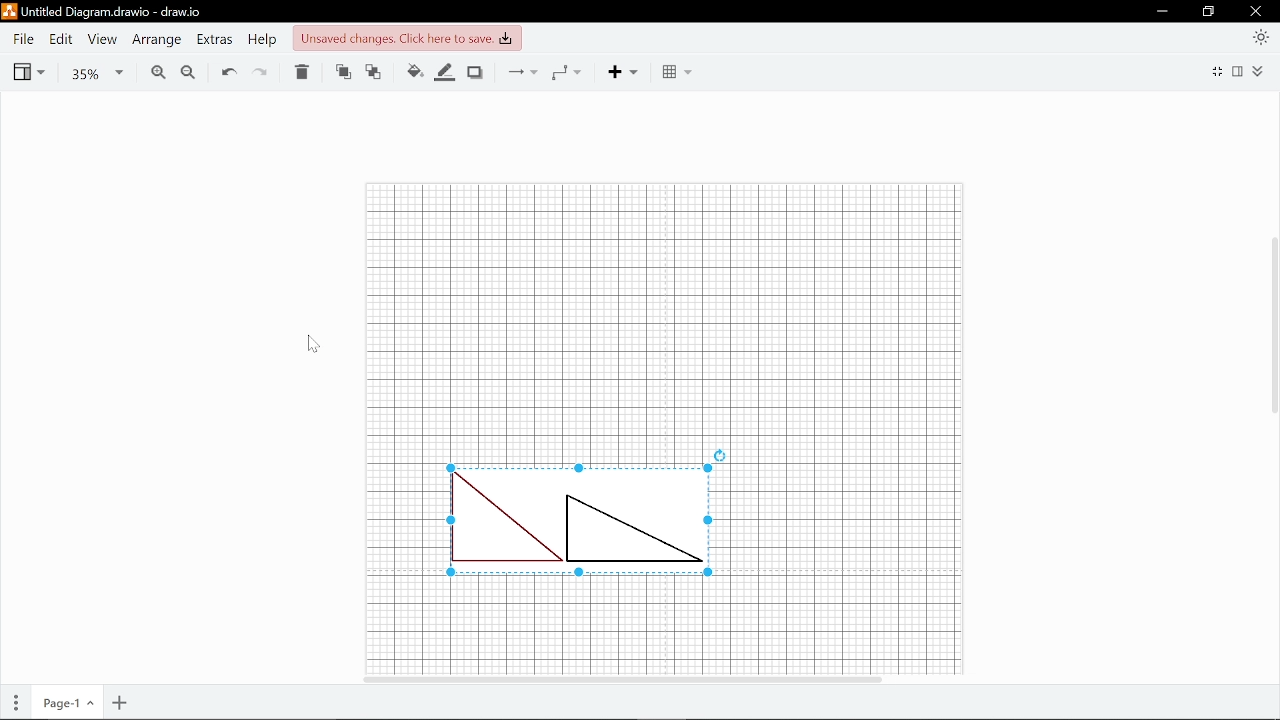  I want to click on pages, so click(11, 704).